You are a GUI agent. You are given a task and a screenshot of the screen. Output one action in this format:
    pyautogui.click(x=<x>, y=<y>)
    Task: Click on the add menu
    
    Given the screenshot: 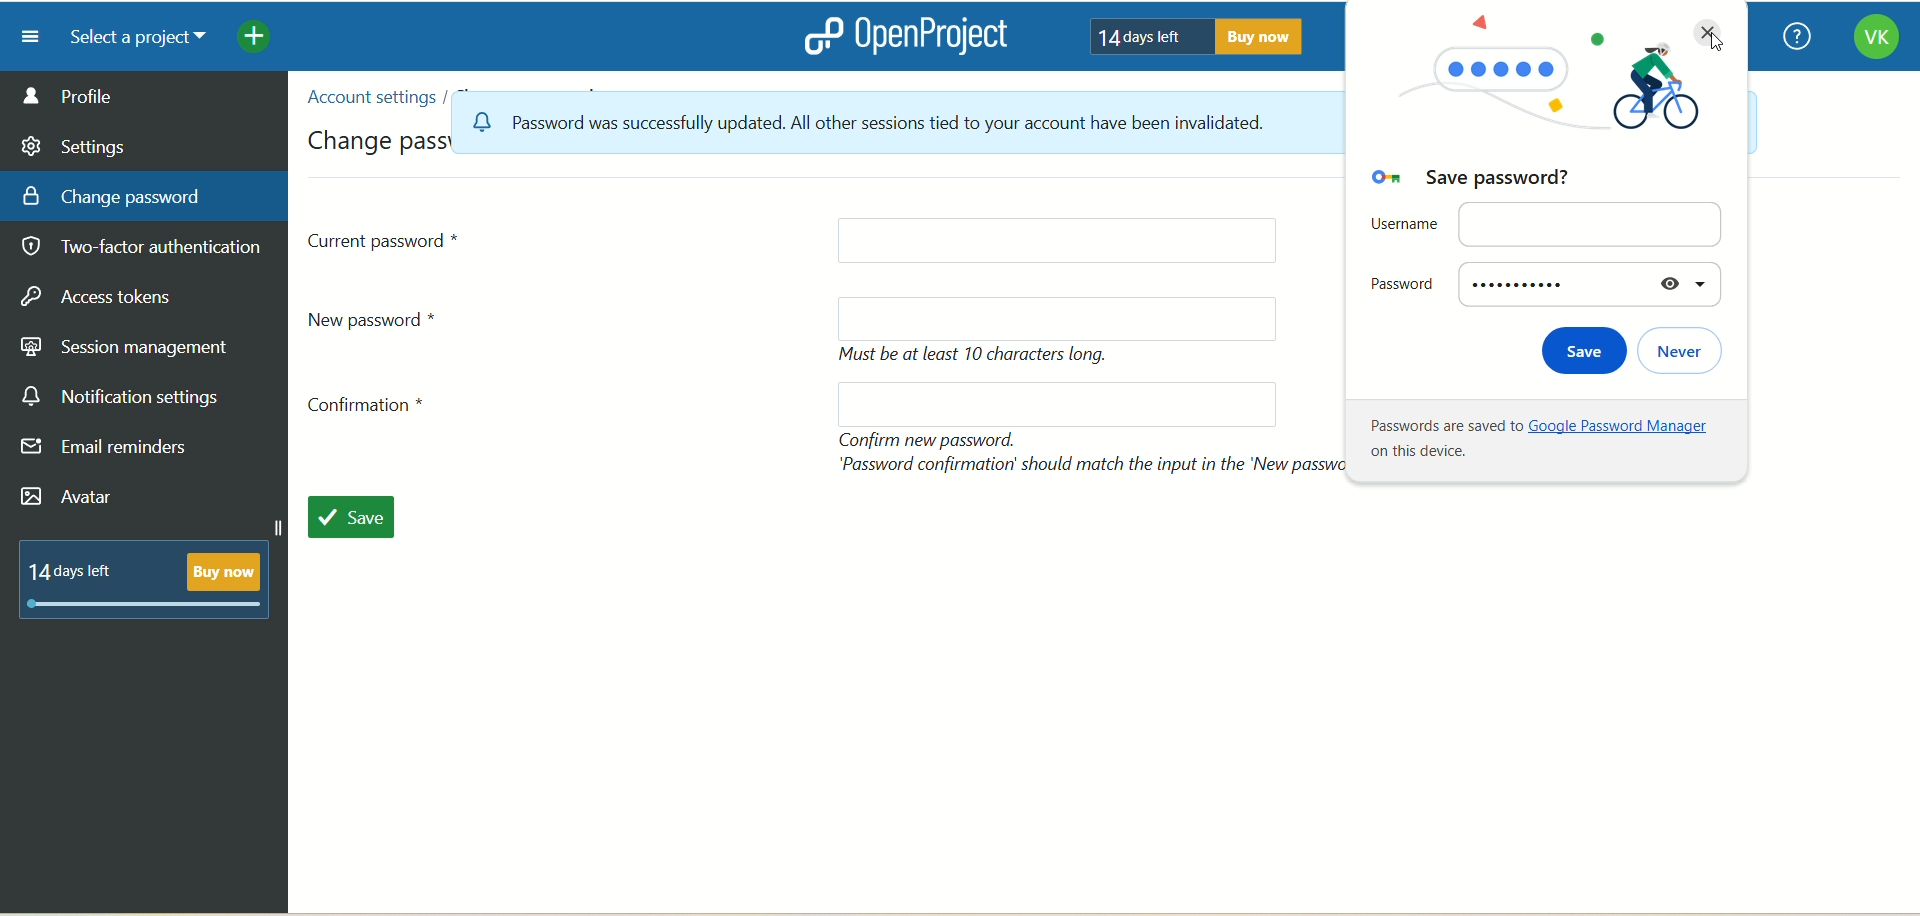 What is the action you would take?
    pyautogui.click(x=256, y=39)
    